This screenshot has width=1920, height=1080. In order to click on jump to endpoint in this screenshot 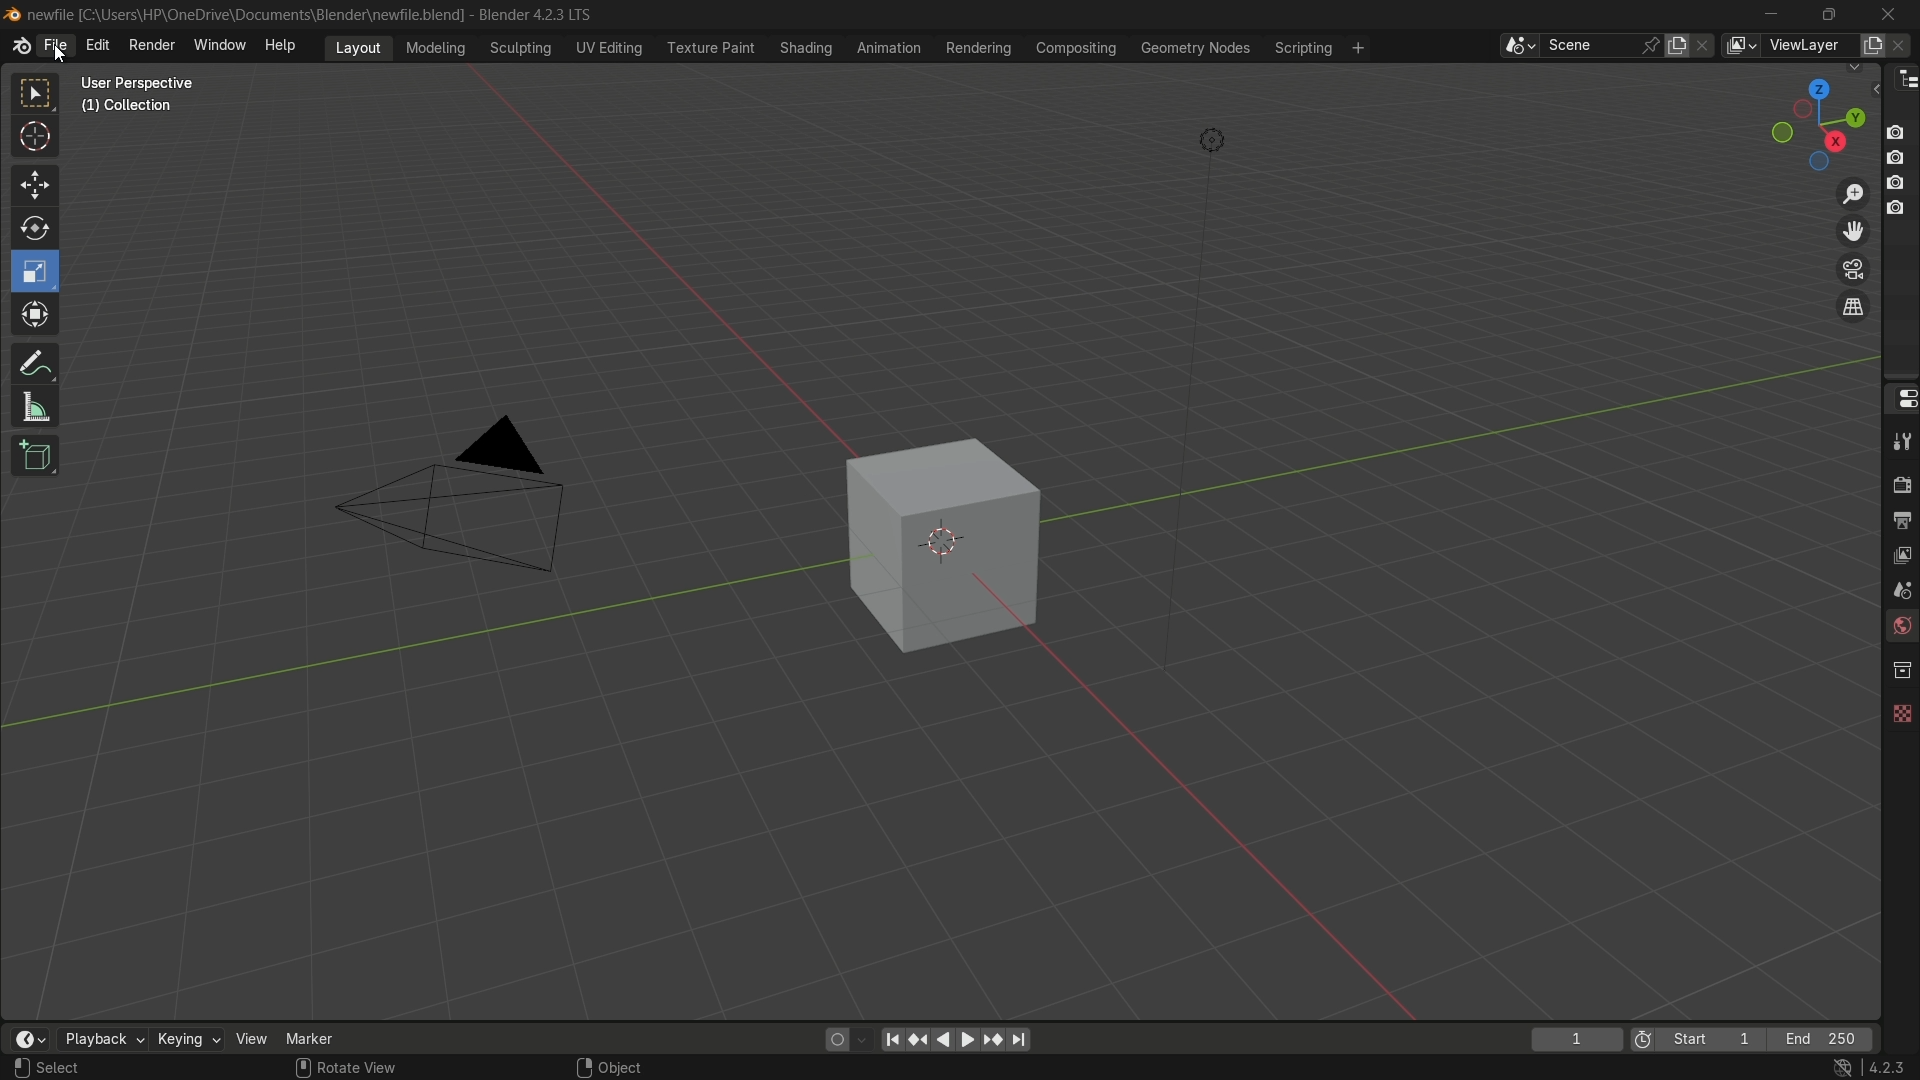, I will do `click(1020, 1040)`.